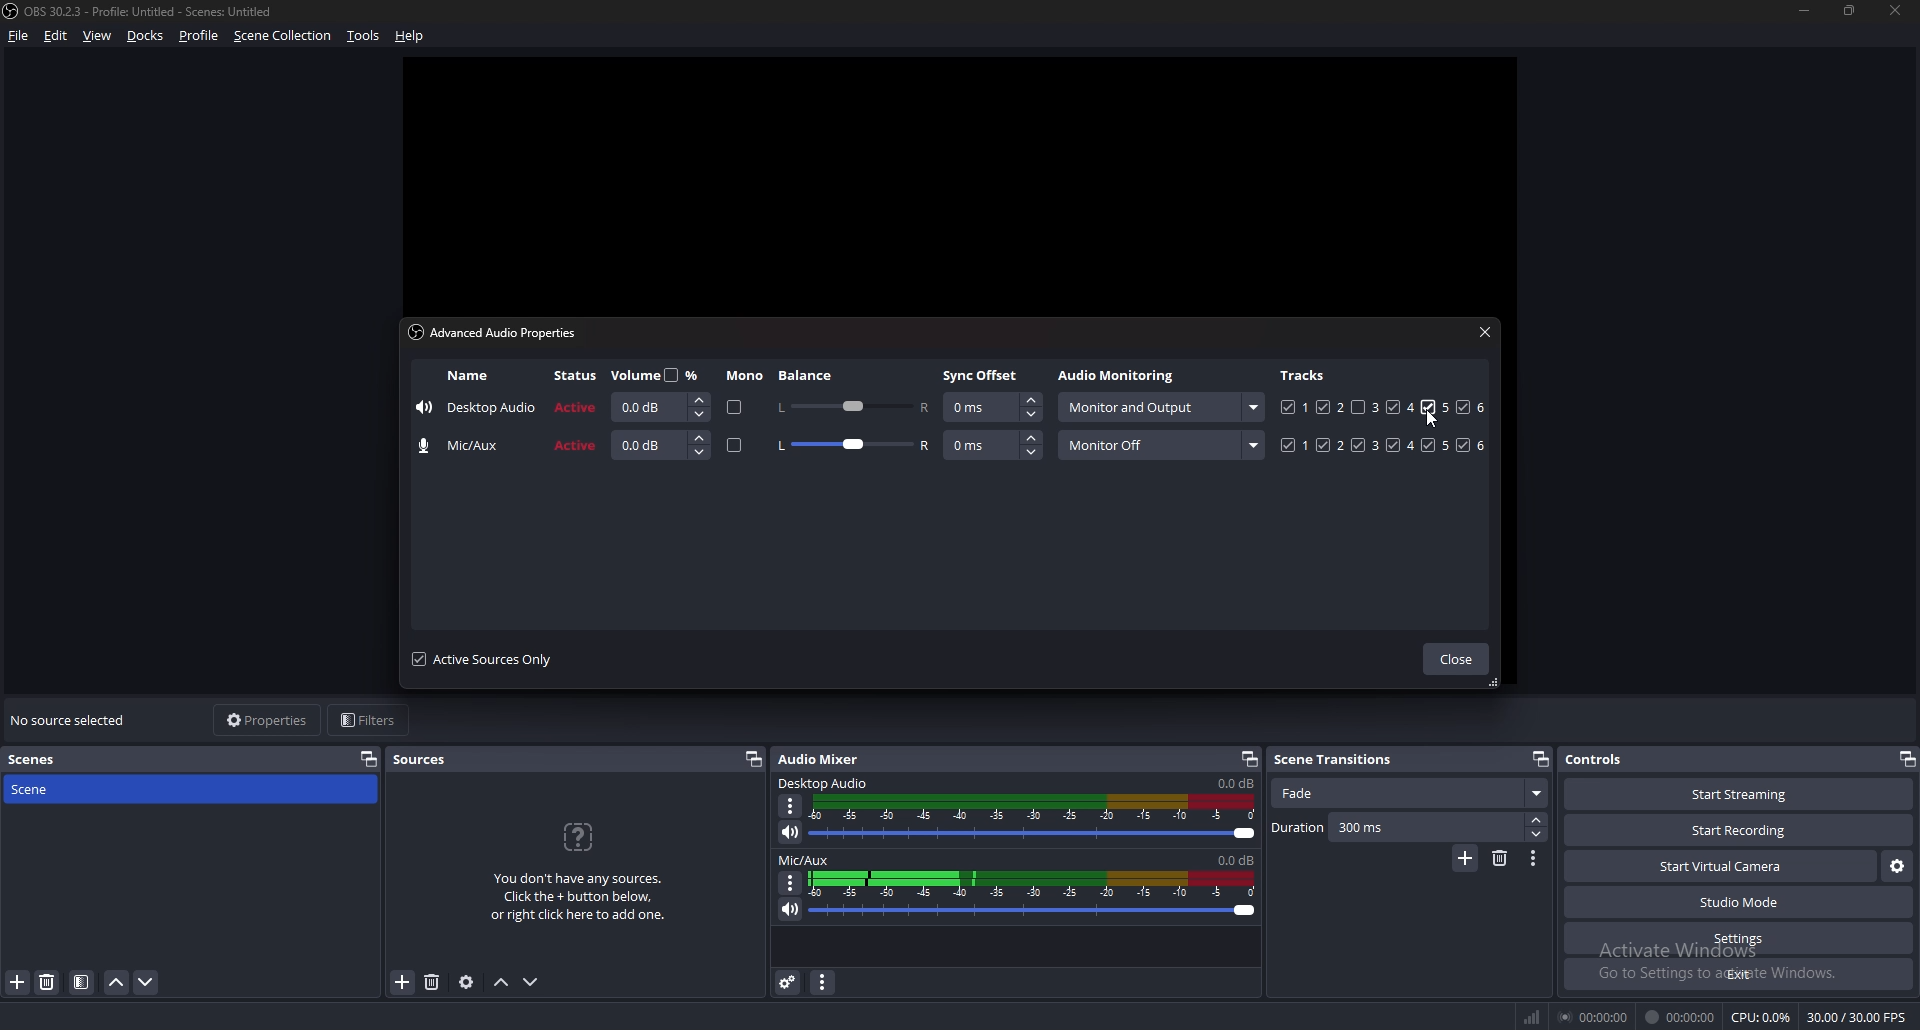  I want to click on scene collection, so click(284, 35).